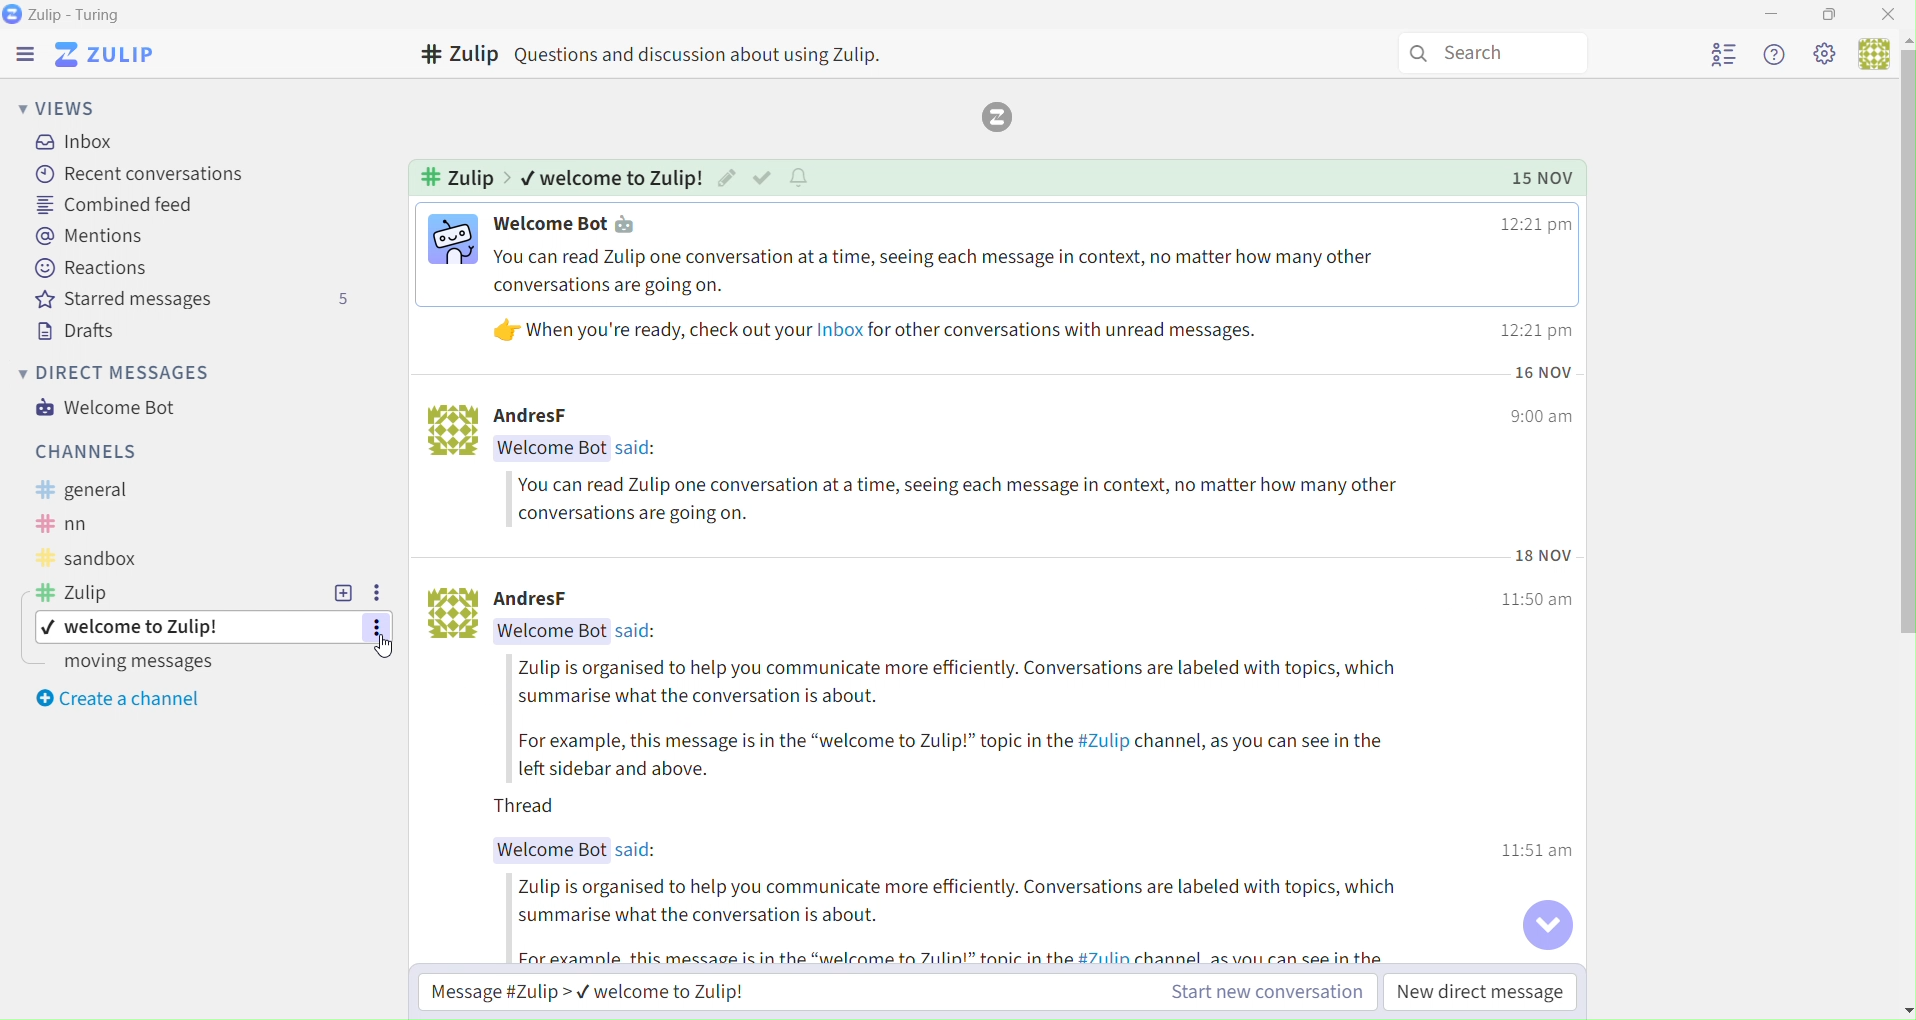  I want to click on Go to bottom of conversation button, so click(1547, 925).